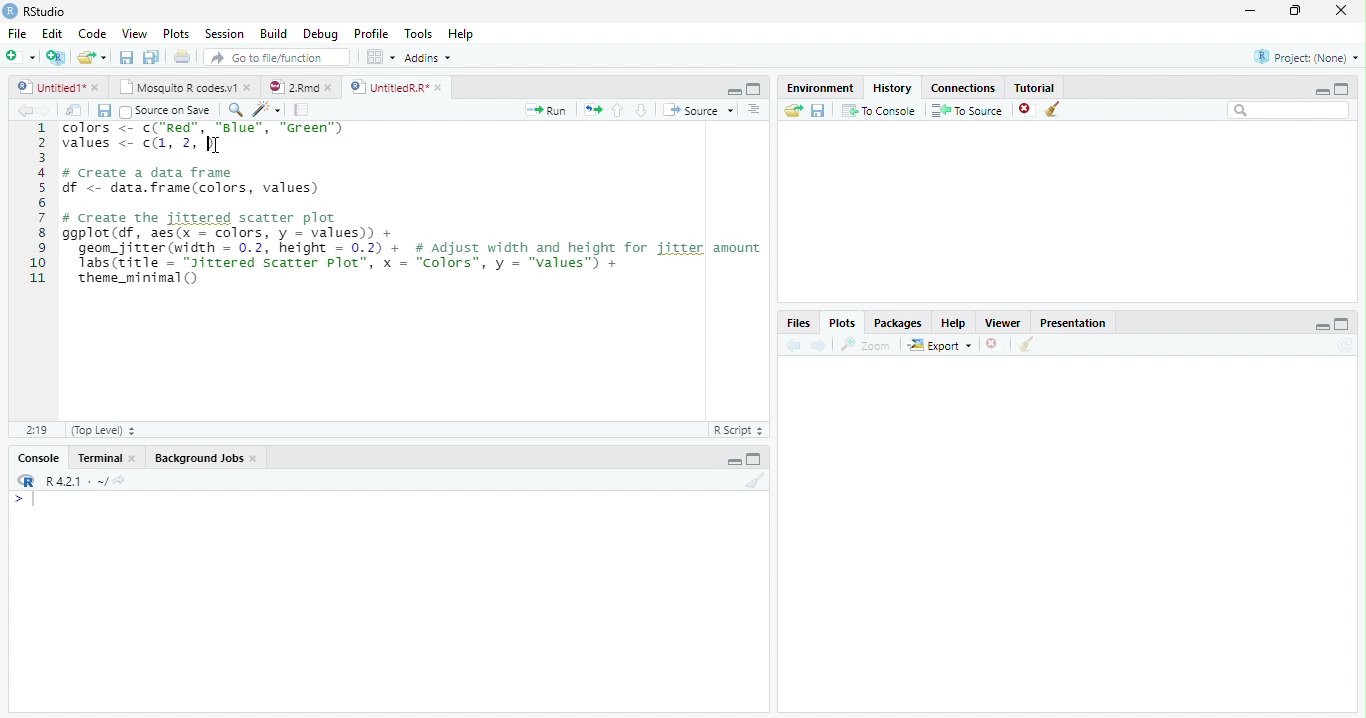 Image resolution: width=1366 pixels, height=718 pixels. I want to click on Create a project, so click(55, 57).